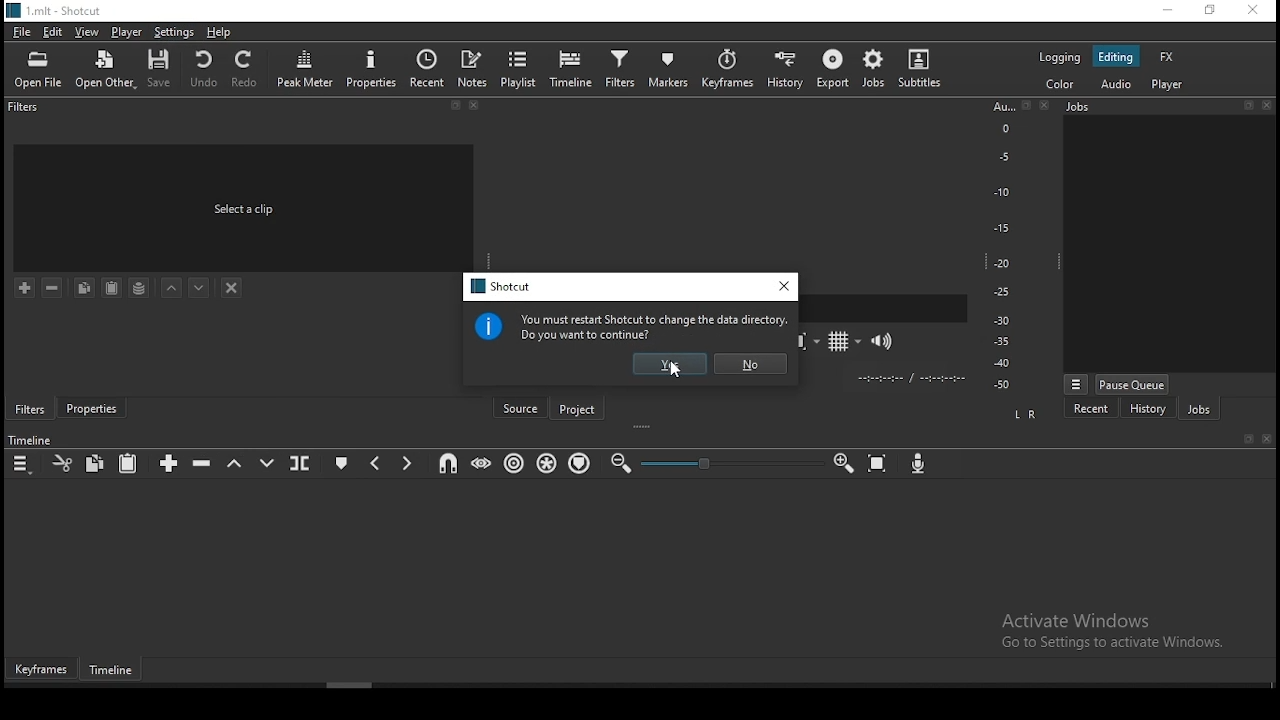 The image size is (1280, 720). I want to click on scroll bar, so click(378, 686).